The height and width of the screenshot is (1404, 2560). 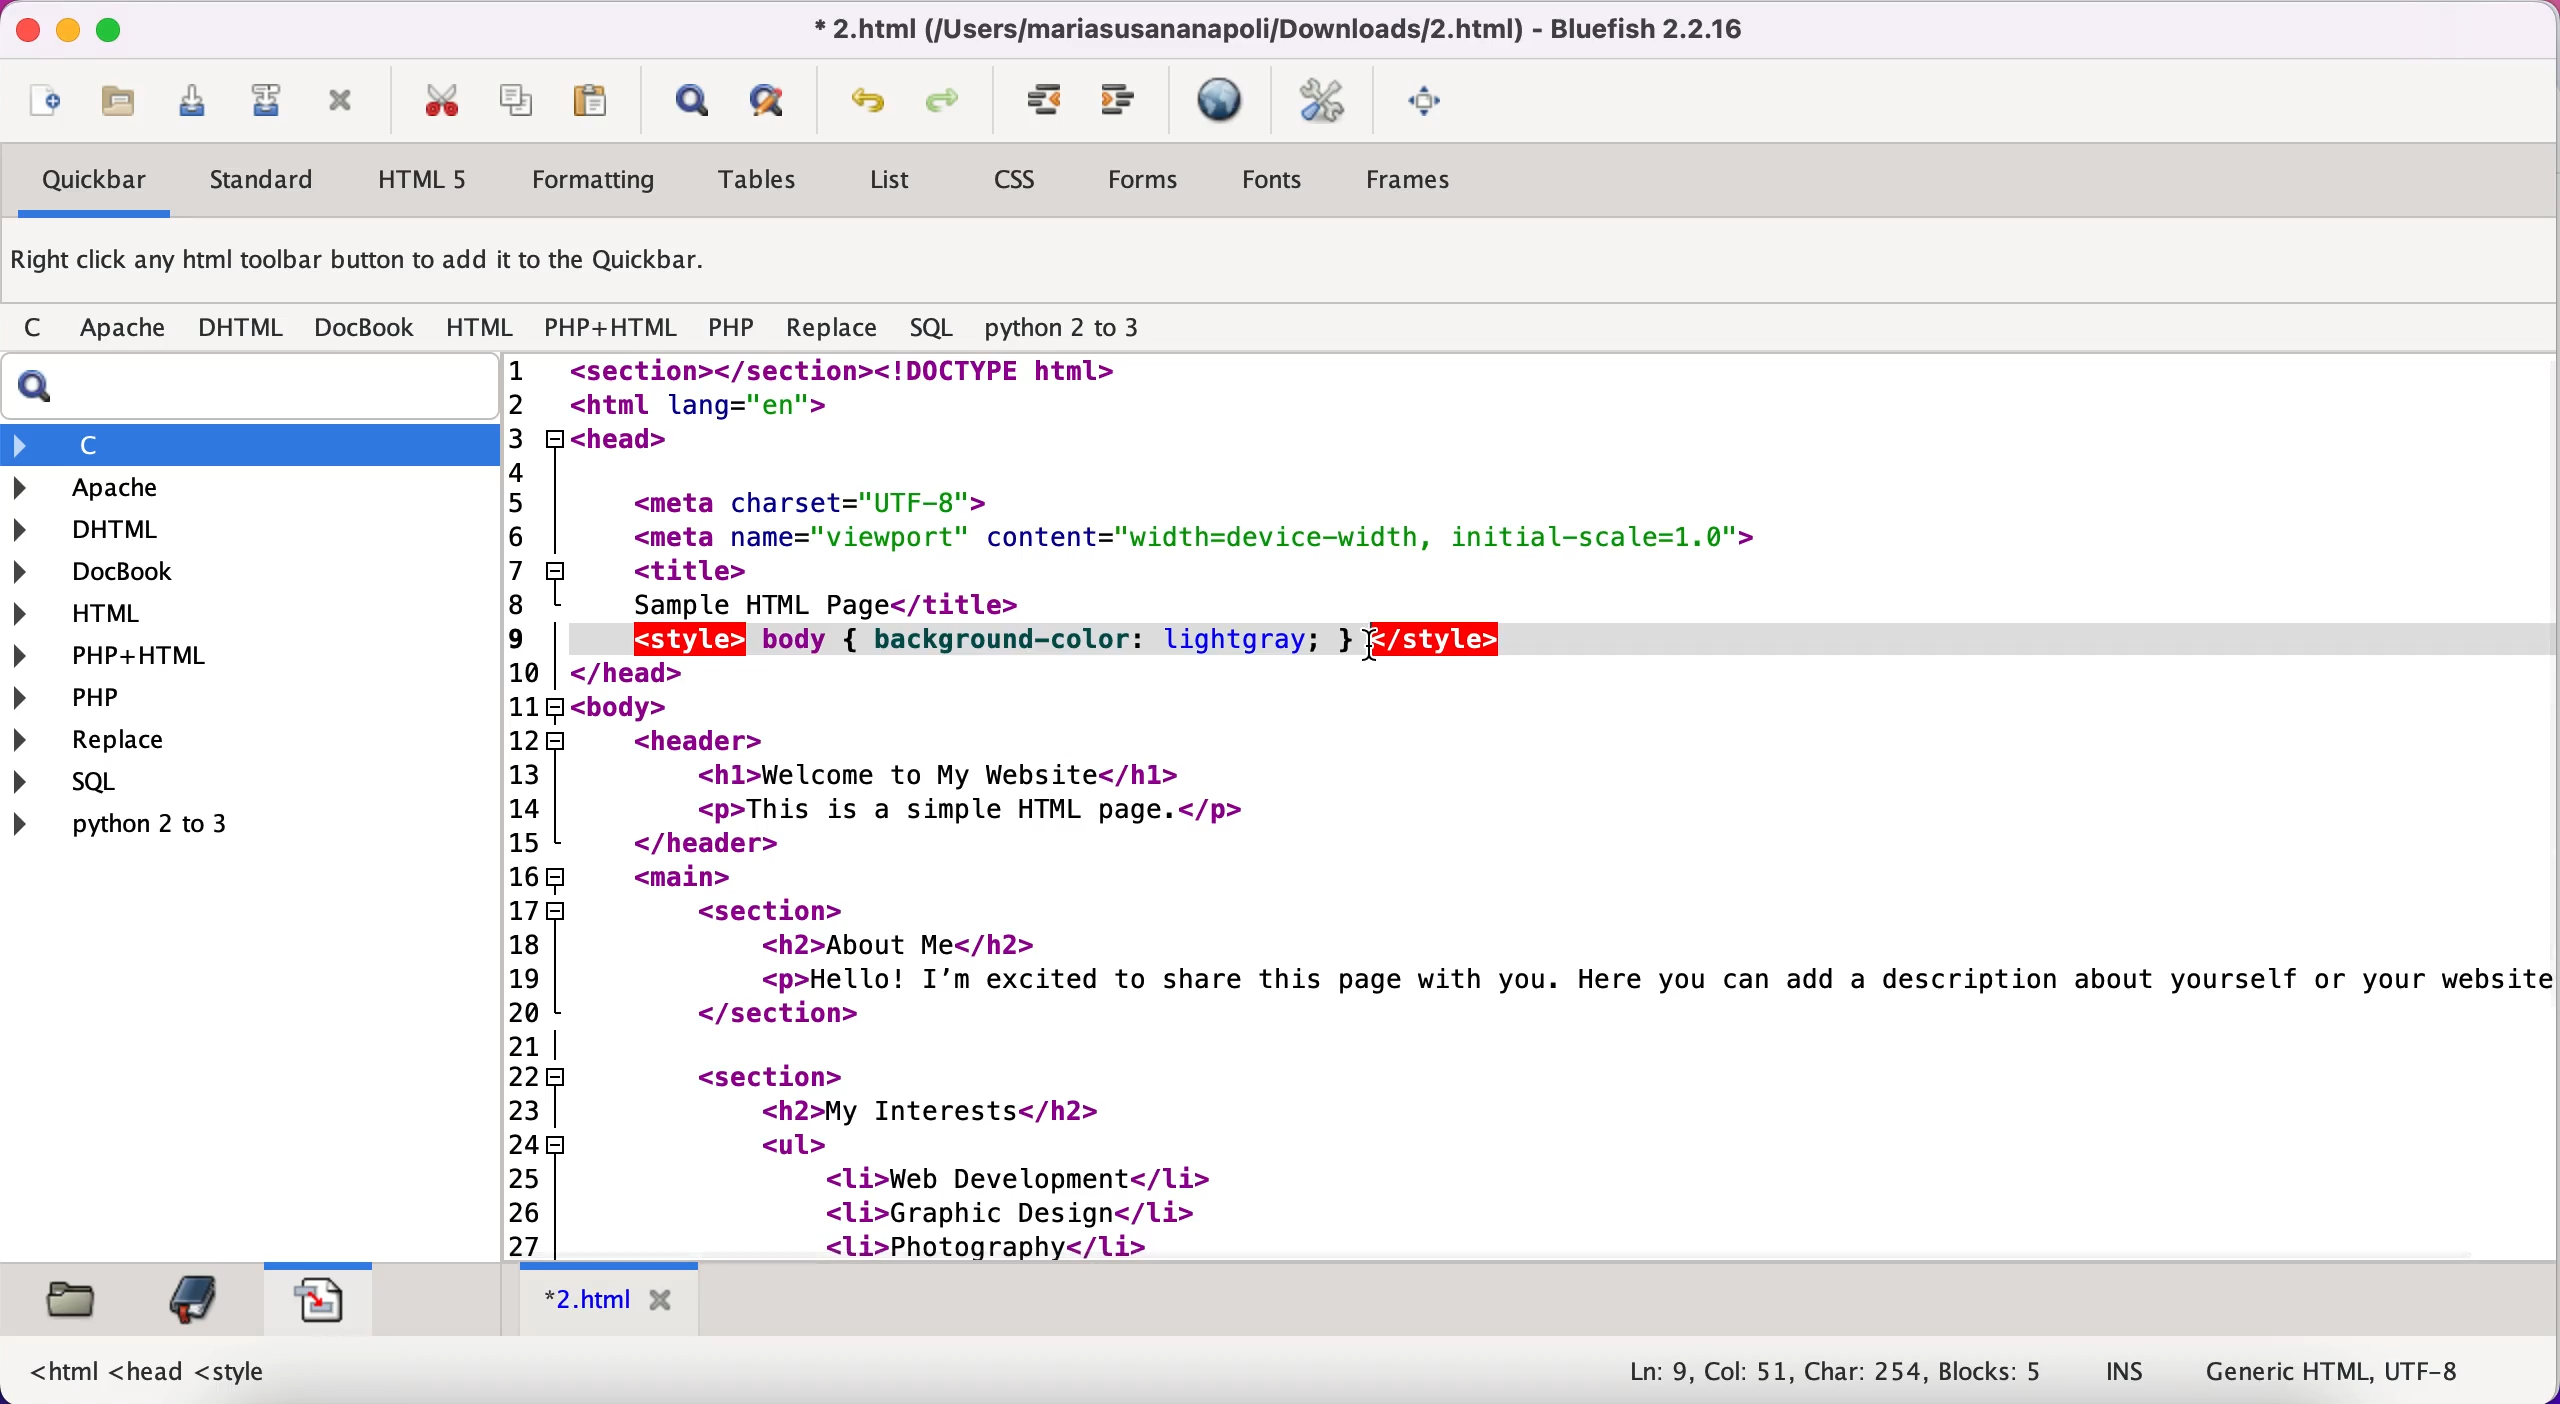 I want to click on list, so click(x=888, y=184).